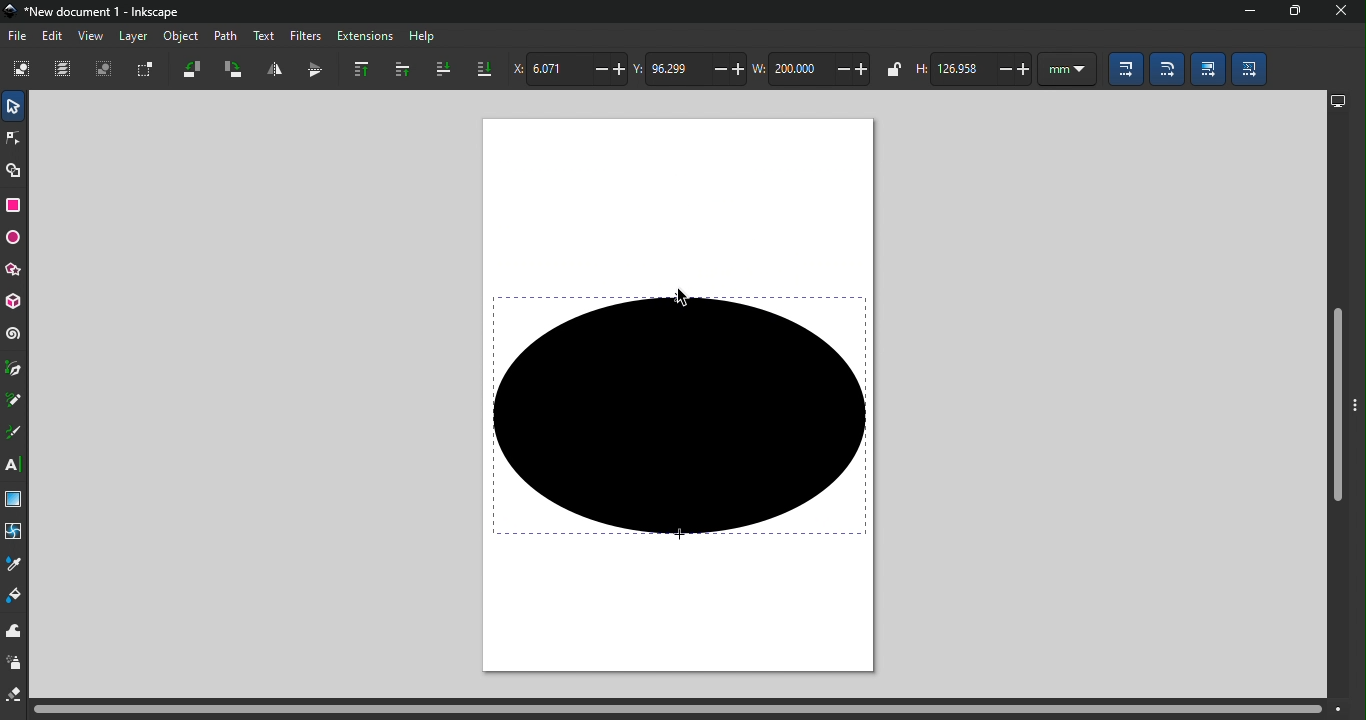  Describe the element at coordinates (14, 171) in the screenshot. I see `Shape builder tool` at that location.